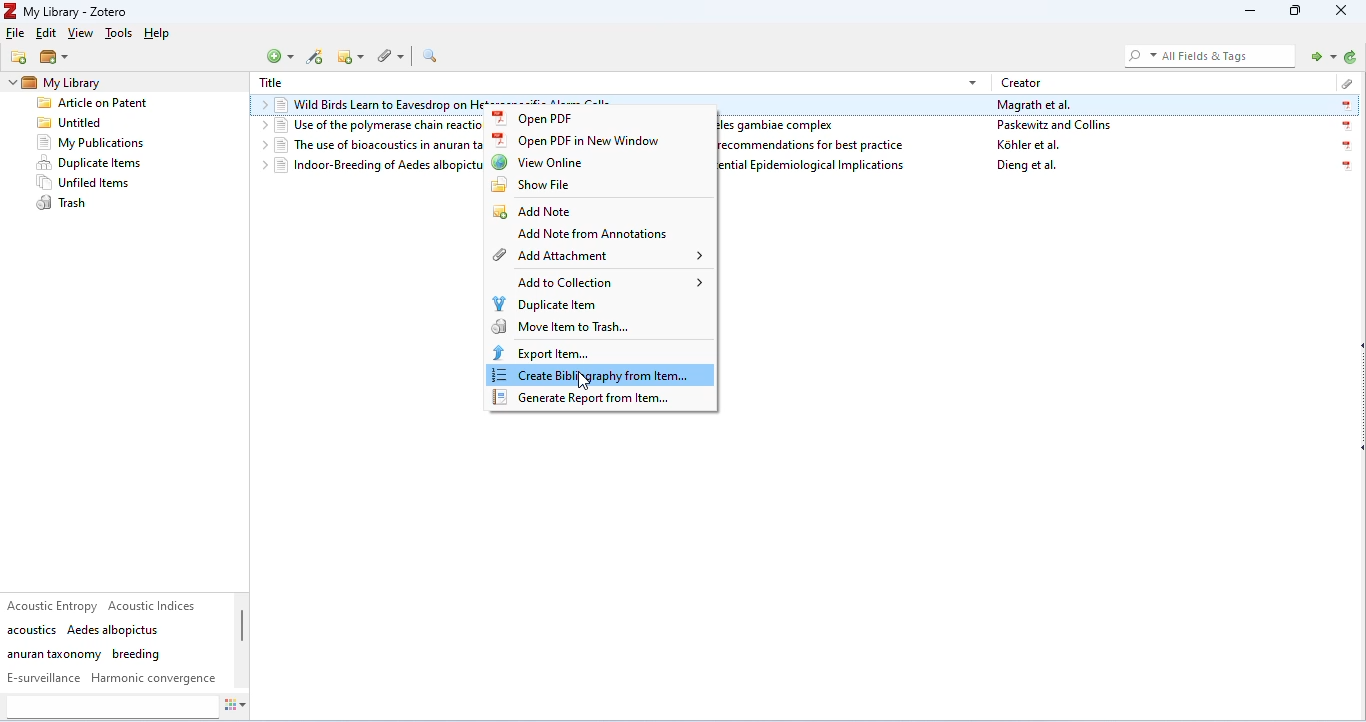  What do you see at coordinates (11, 85) in the screenshot?
I see `drop down` at bounding box center [11, 85].